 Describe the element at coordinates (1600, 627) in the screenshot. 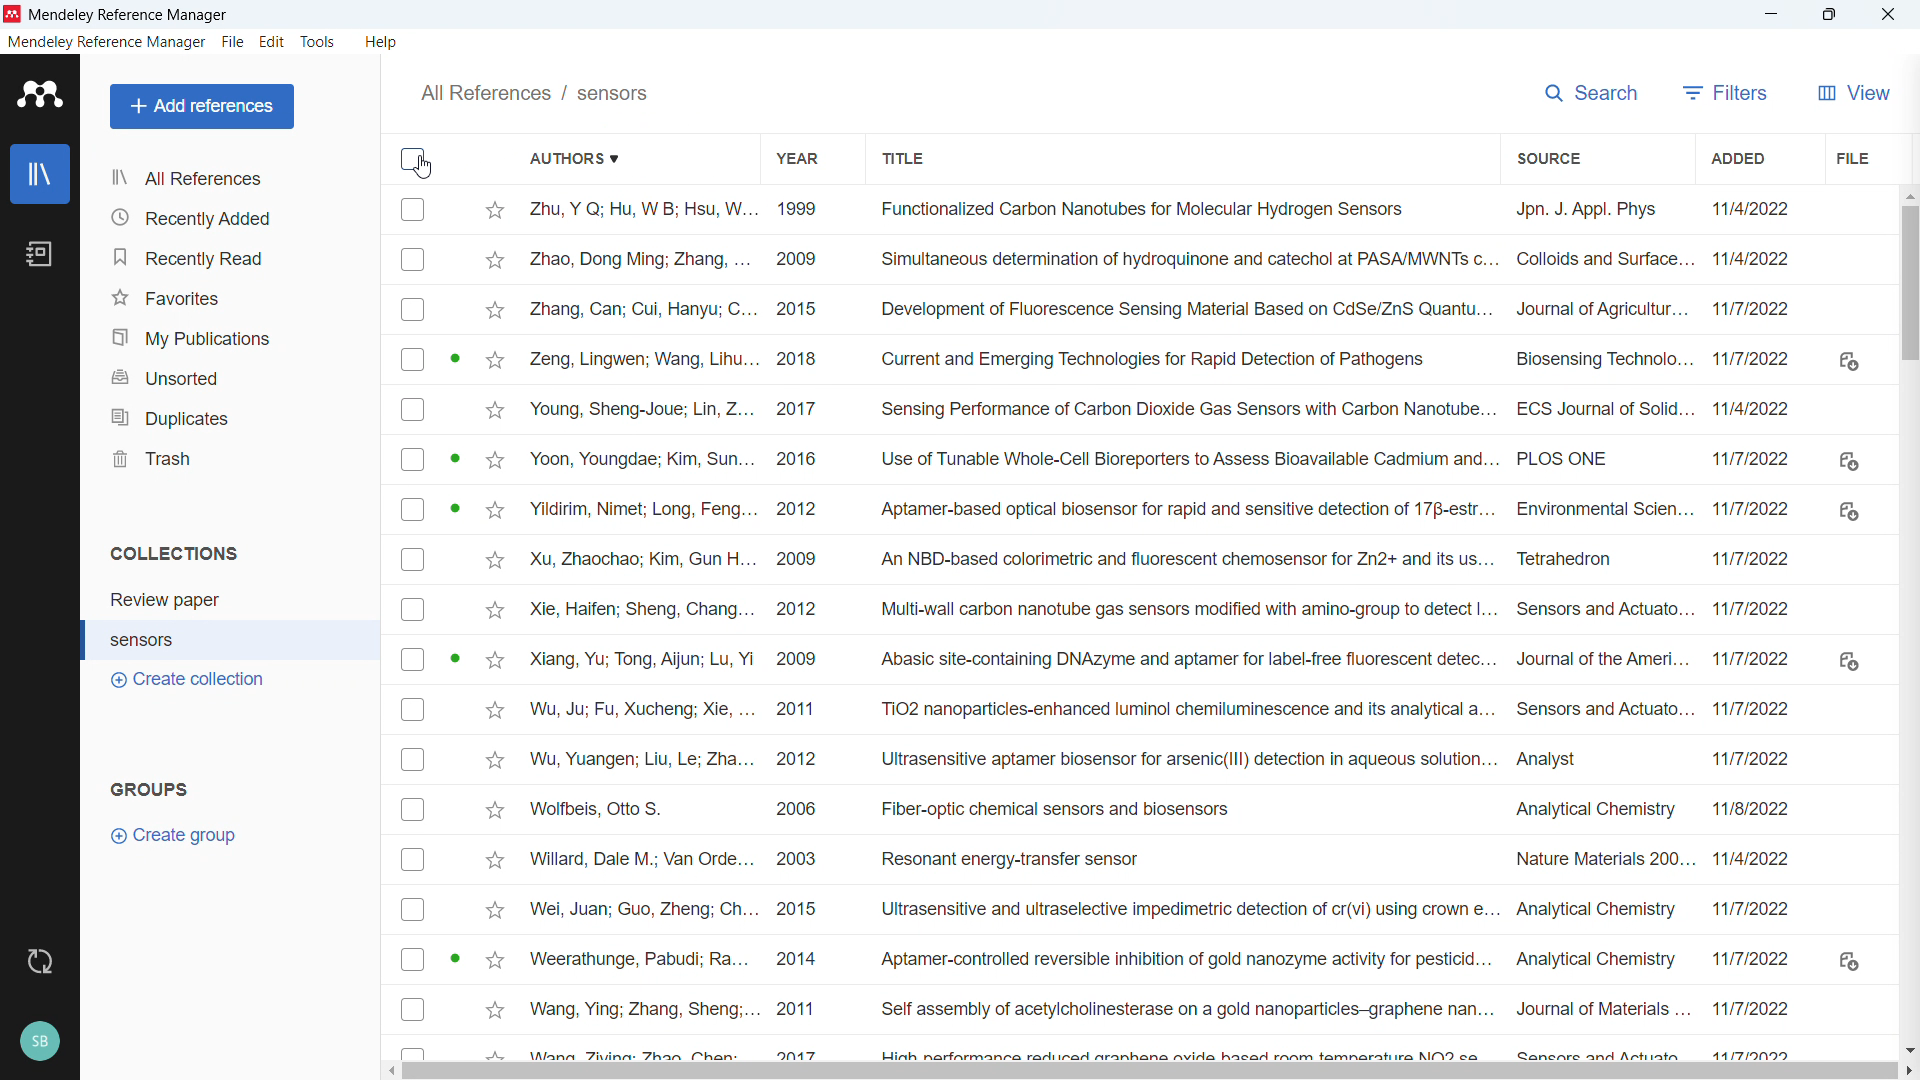

I see `Source of individual entries ` at that location.